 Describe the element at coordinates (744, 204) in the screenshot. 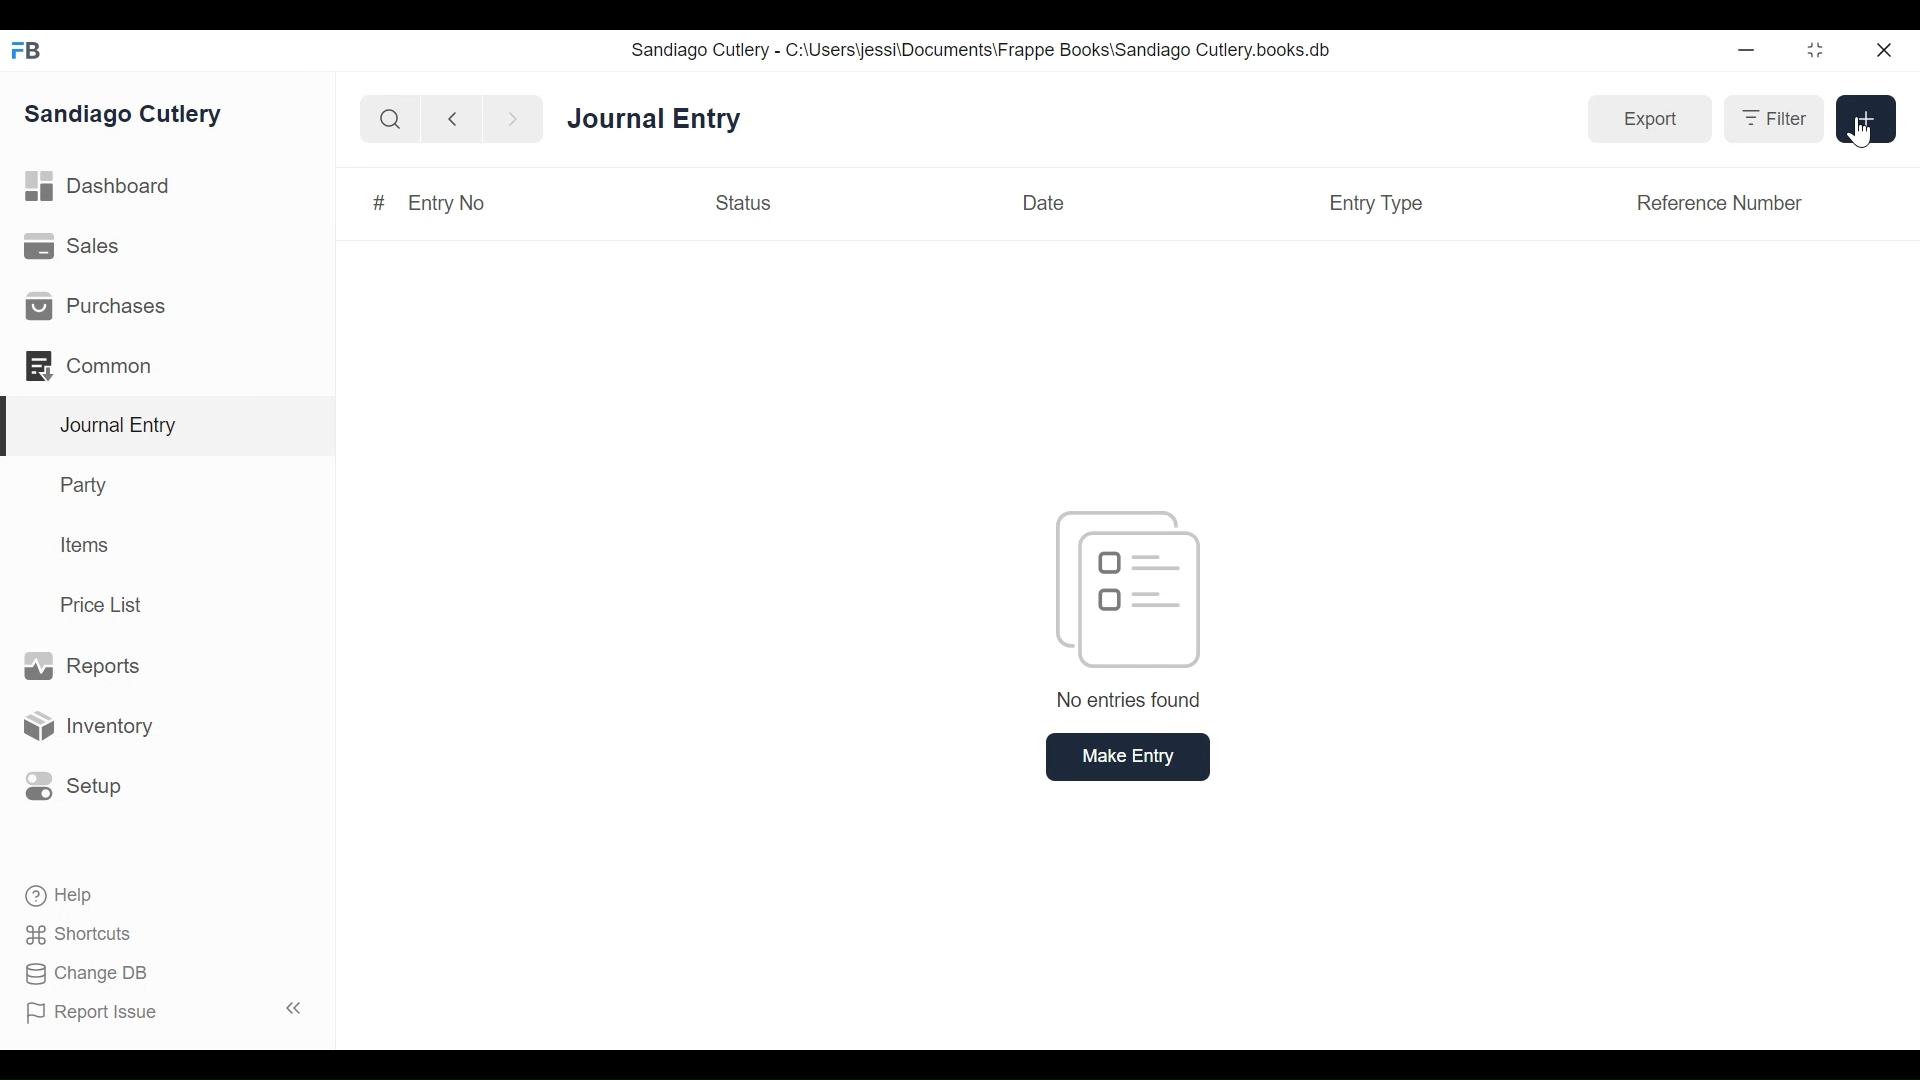

I see `Status` at that location.